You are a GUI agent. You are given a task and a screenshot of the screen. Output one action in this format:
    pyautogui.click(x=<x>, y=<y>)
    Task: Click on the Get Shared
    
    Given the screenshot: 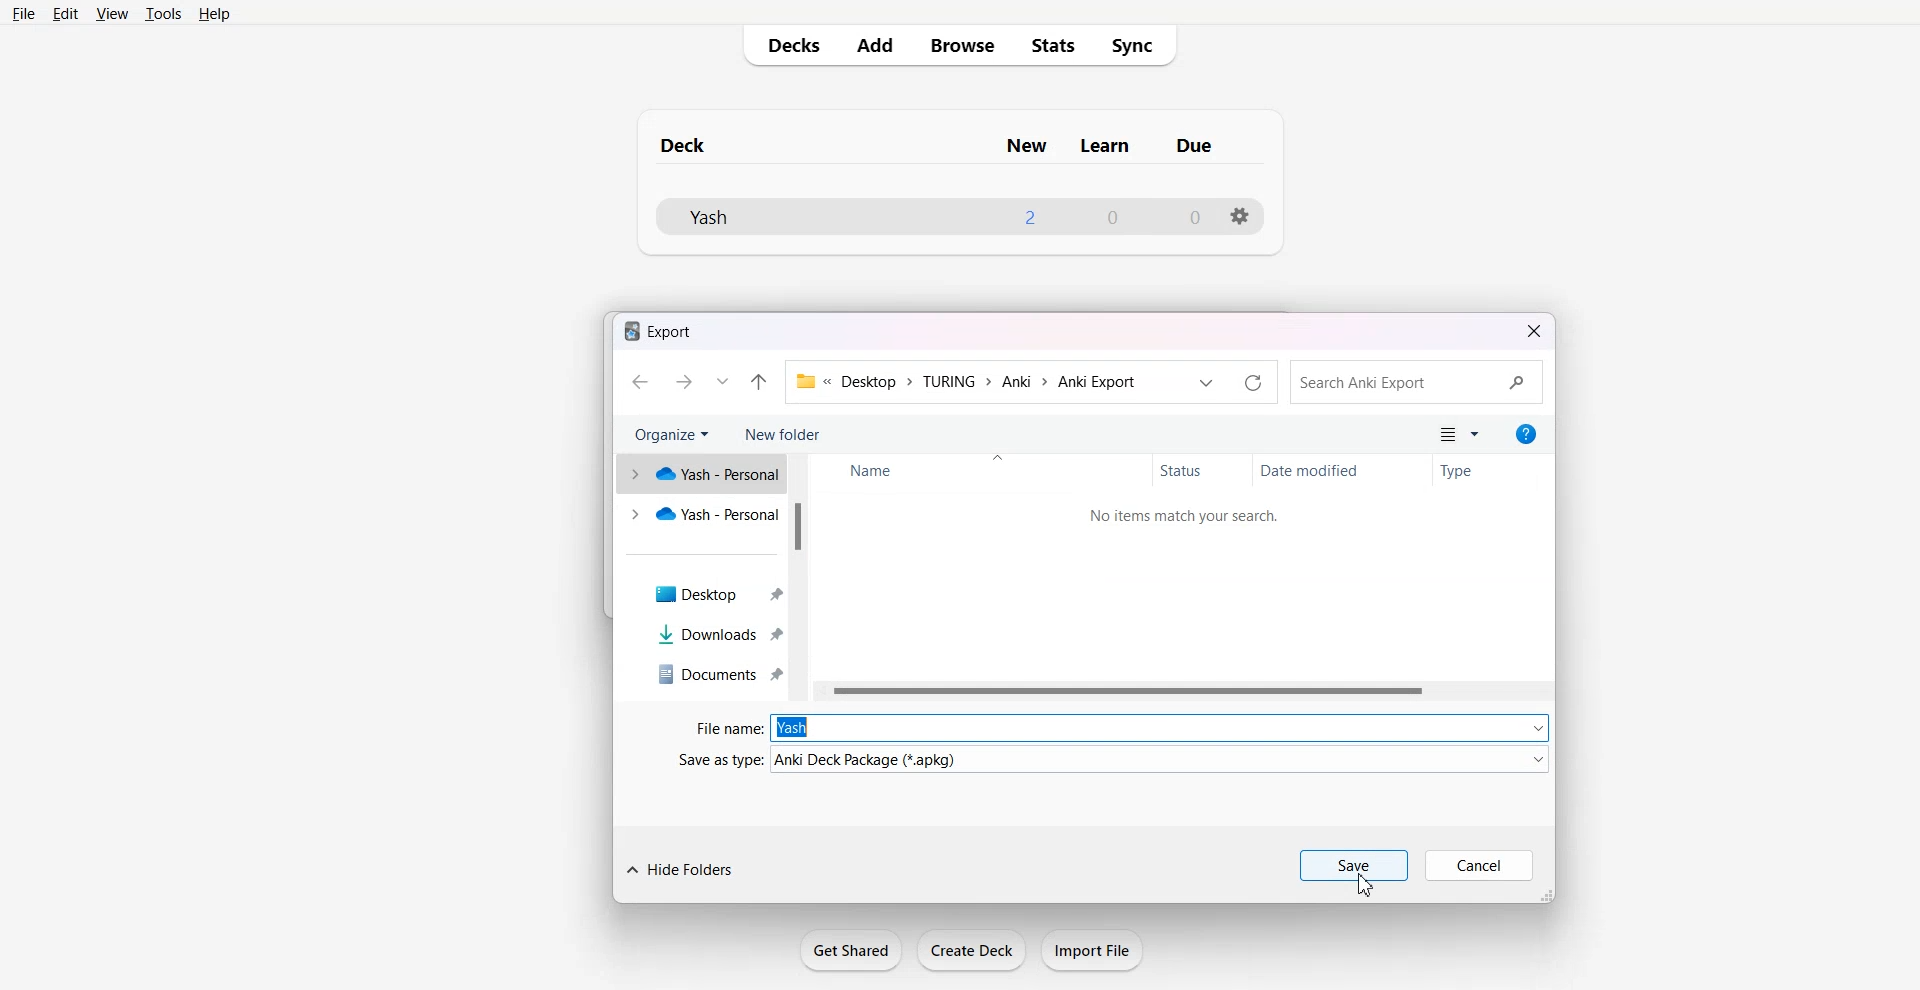 What is the action you would take?
    pyautogui.click(x=851, y=950)
    